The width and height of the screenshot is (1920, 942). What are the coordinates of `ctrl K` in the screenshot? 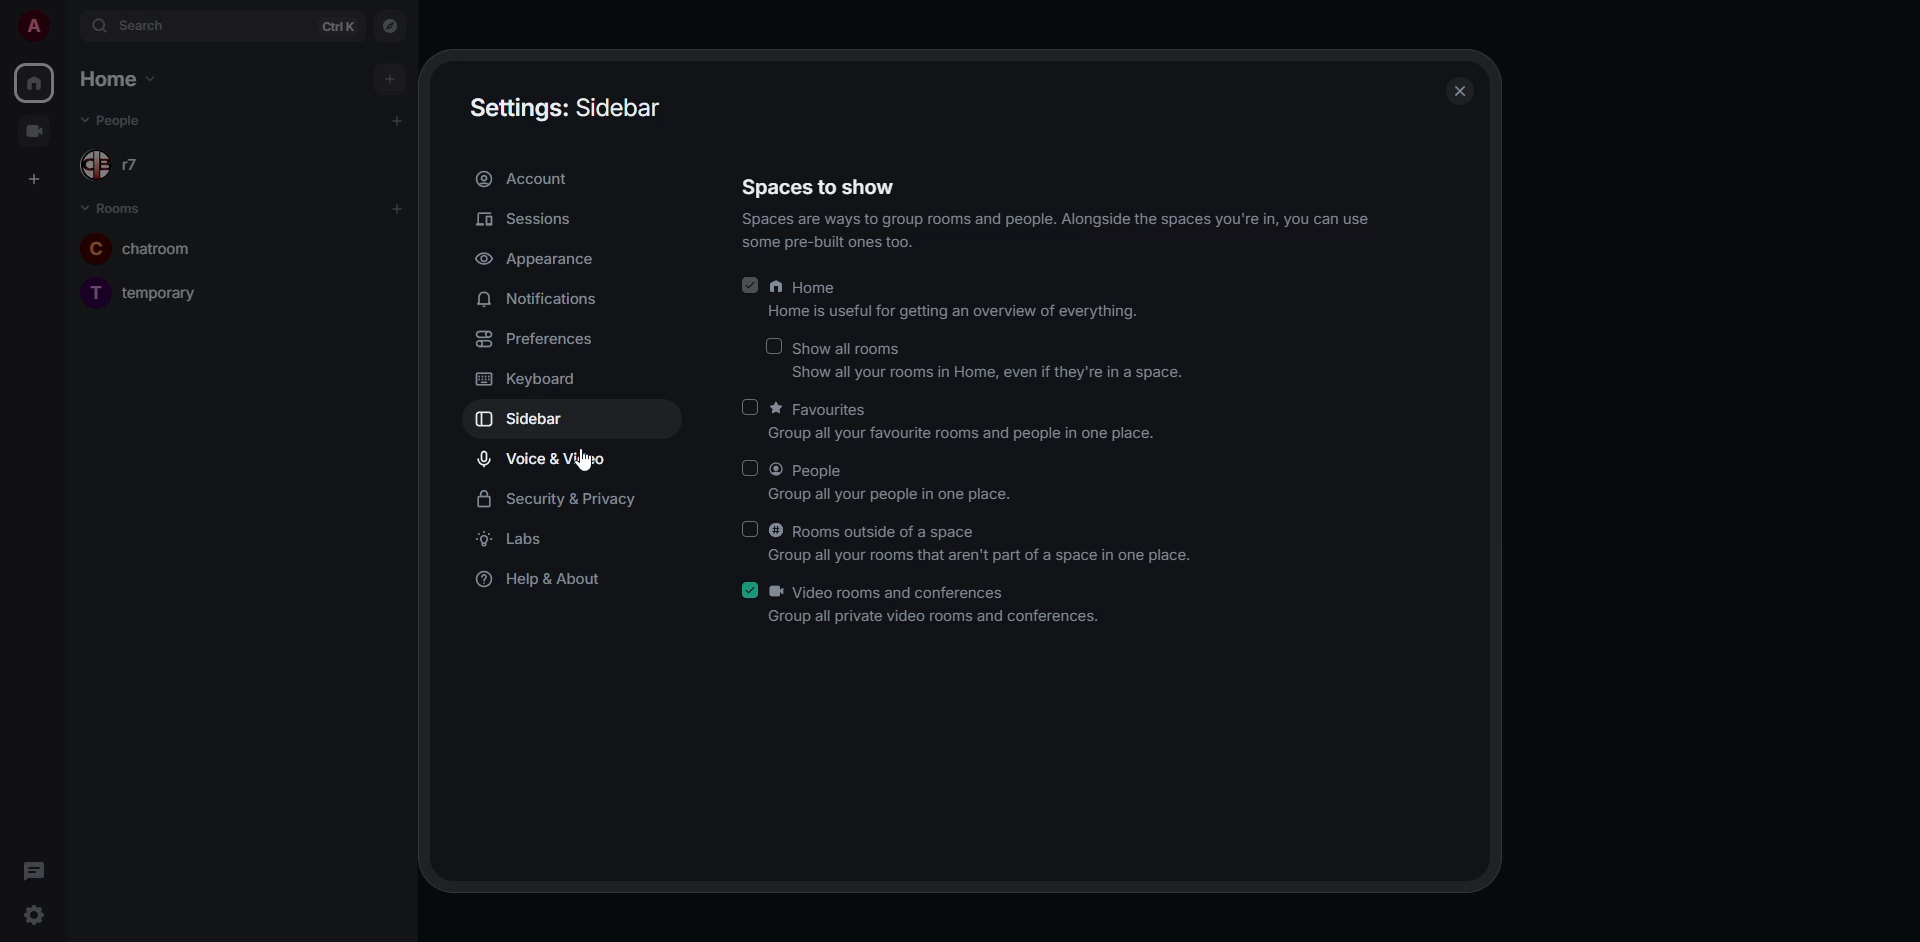 It's located at (340, 26).